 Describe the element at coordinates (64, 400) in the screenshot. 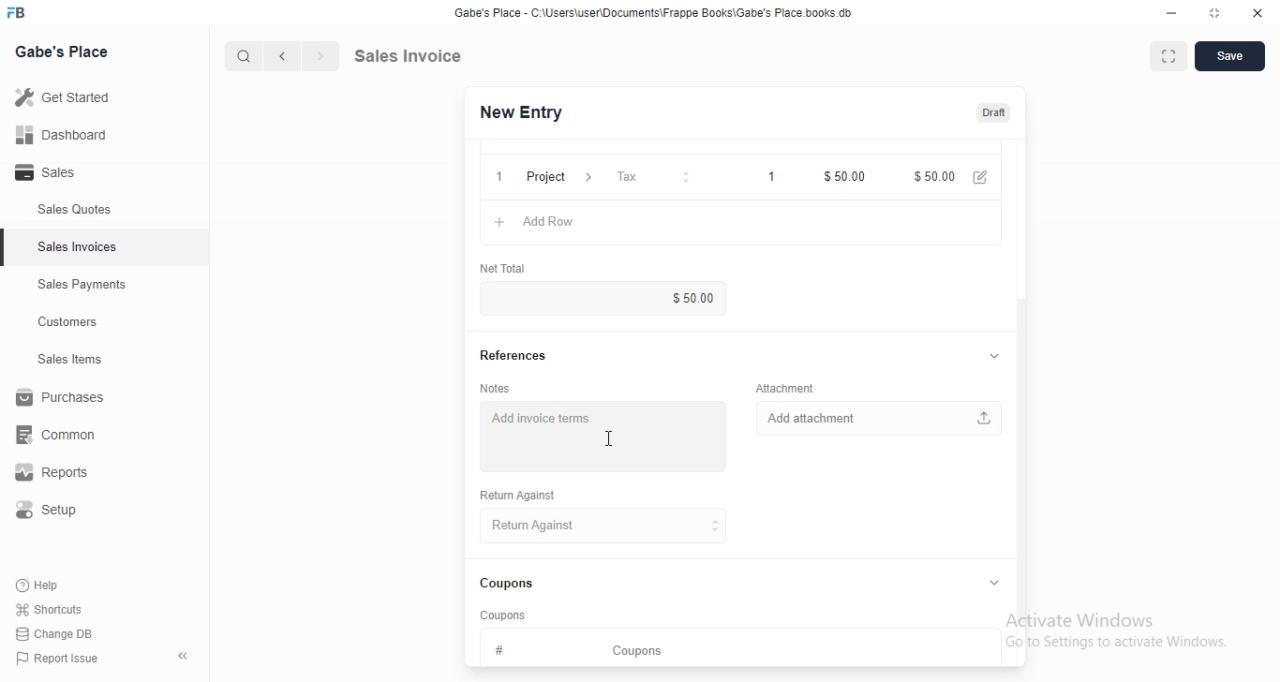

I see `Purchases` at that location.